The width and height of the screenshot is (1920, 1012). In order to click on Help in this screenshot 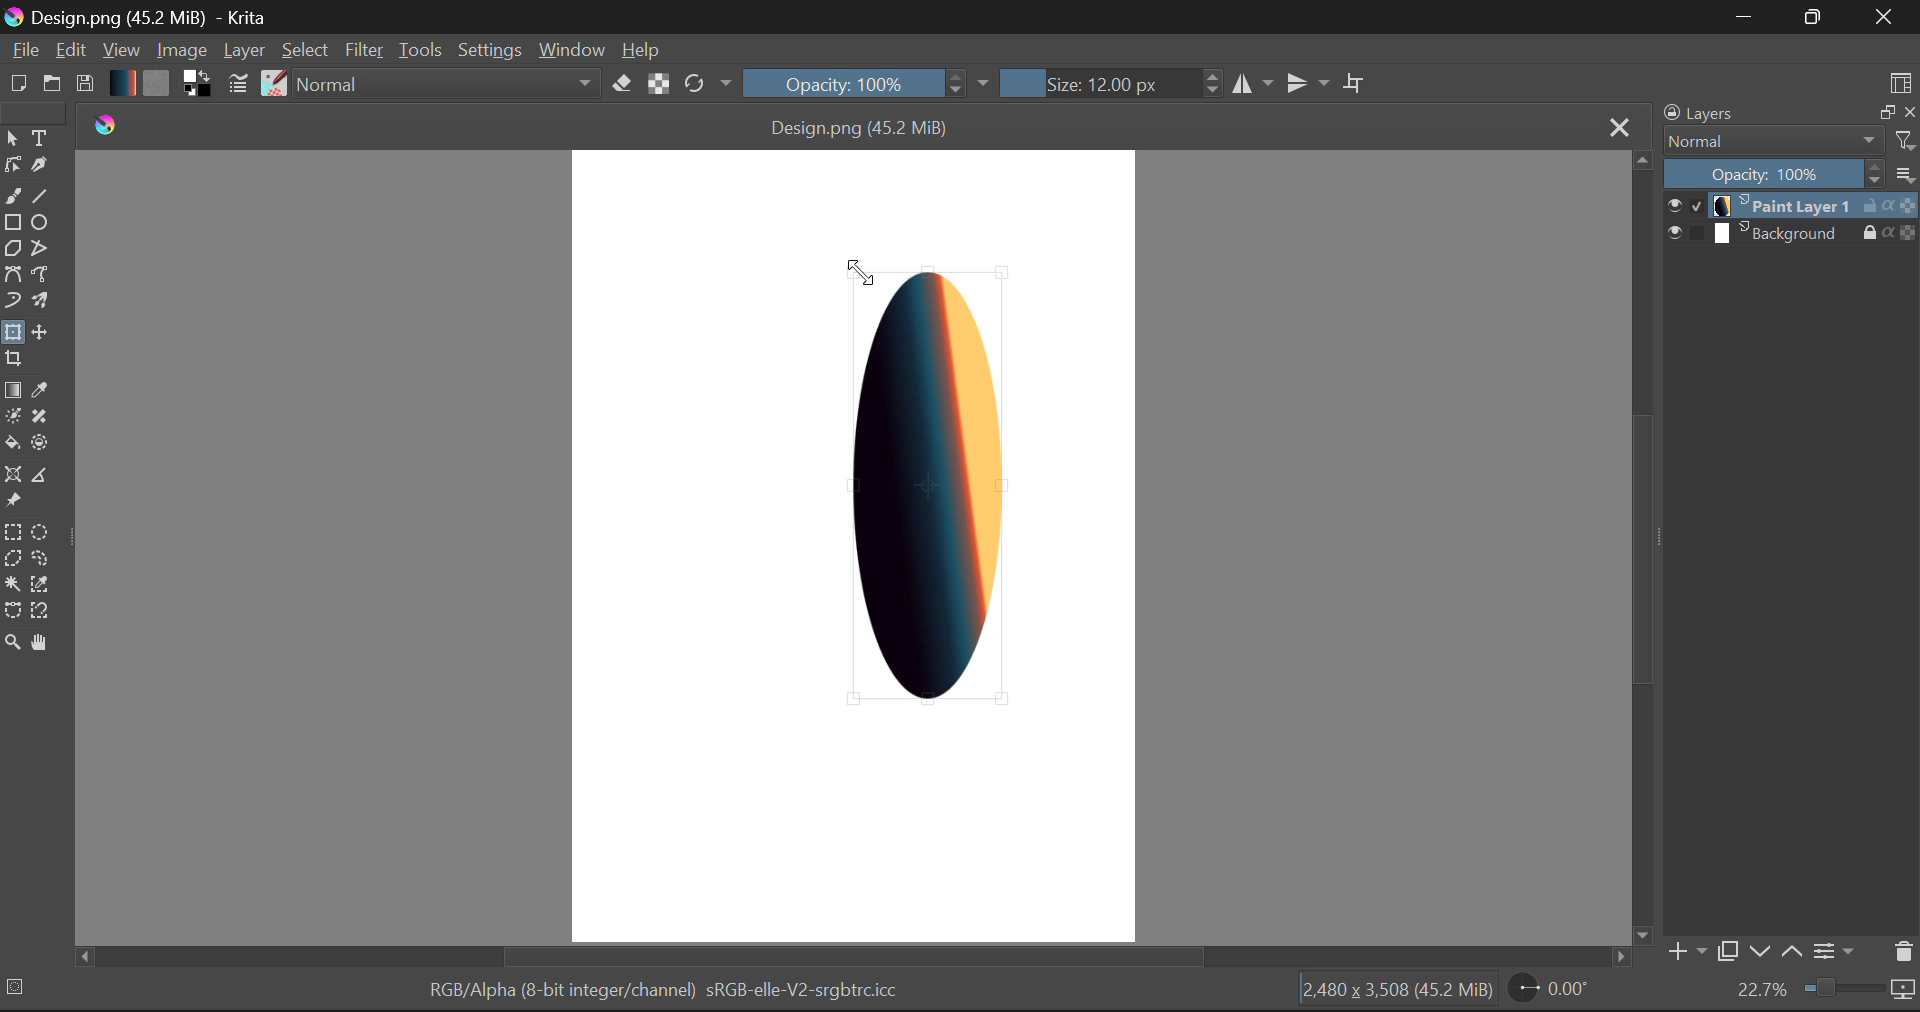, I will do `click(641, 48)`.